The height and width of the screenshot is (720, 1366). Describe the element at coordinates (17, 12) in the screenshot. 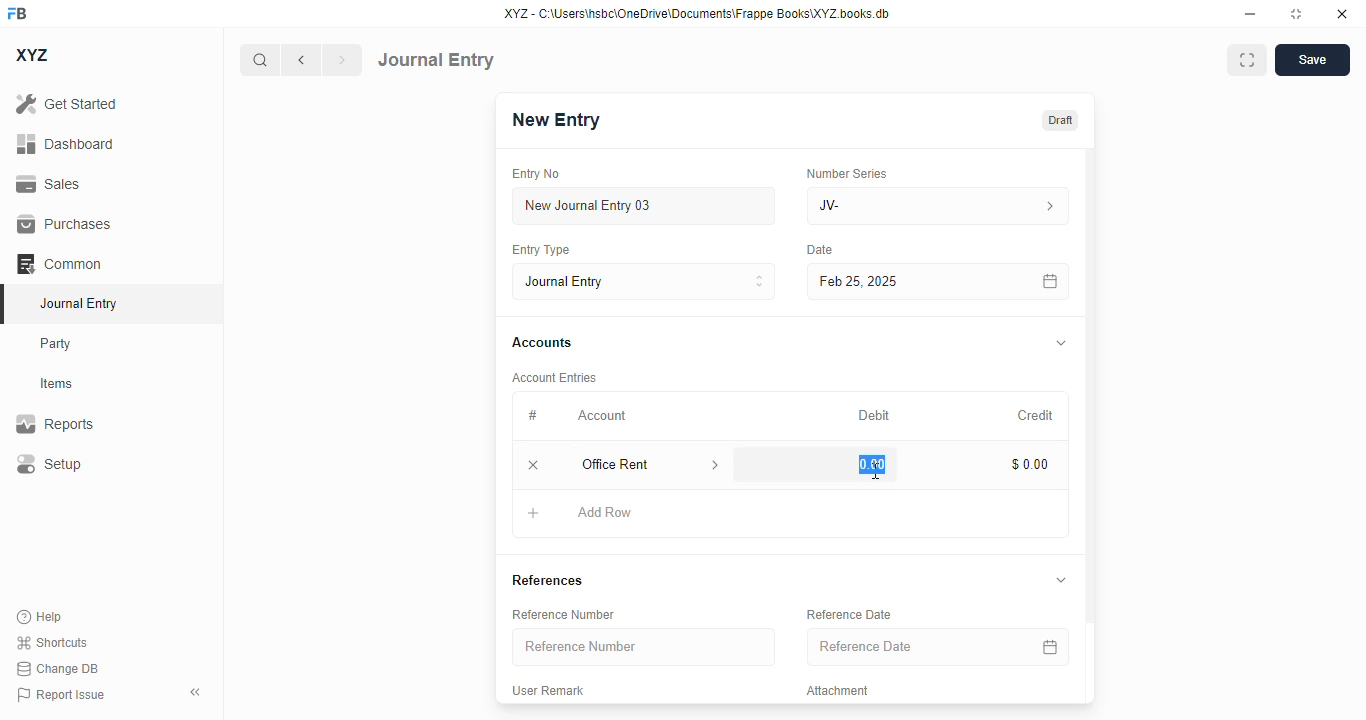

I see `FB logo` at that location.